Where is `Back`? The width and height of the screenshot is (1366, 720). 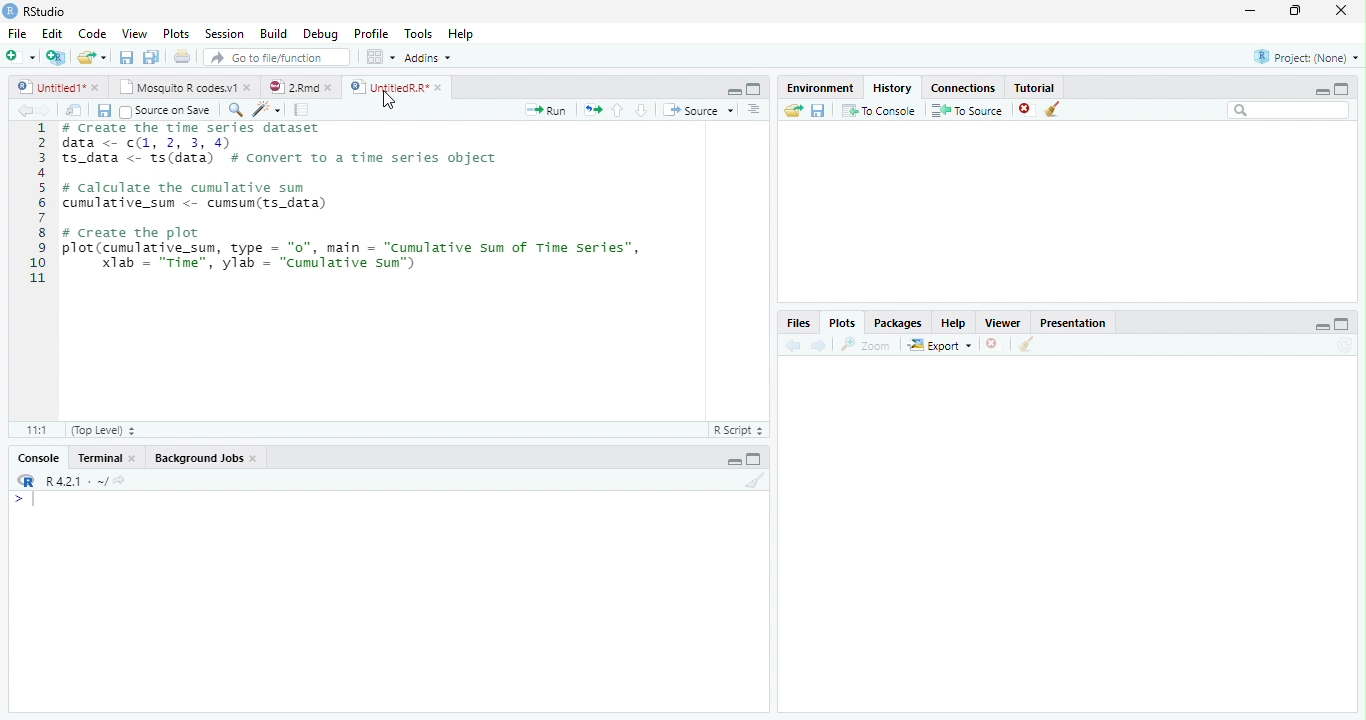
Back is located at coordinates (23, 111).